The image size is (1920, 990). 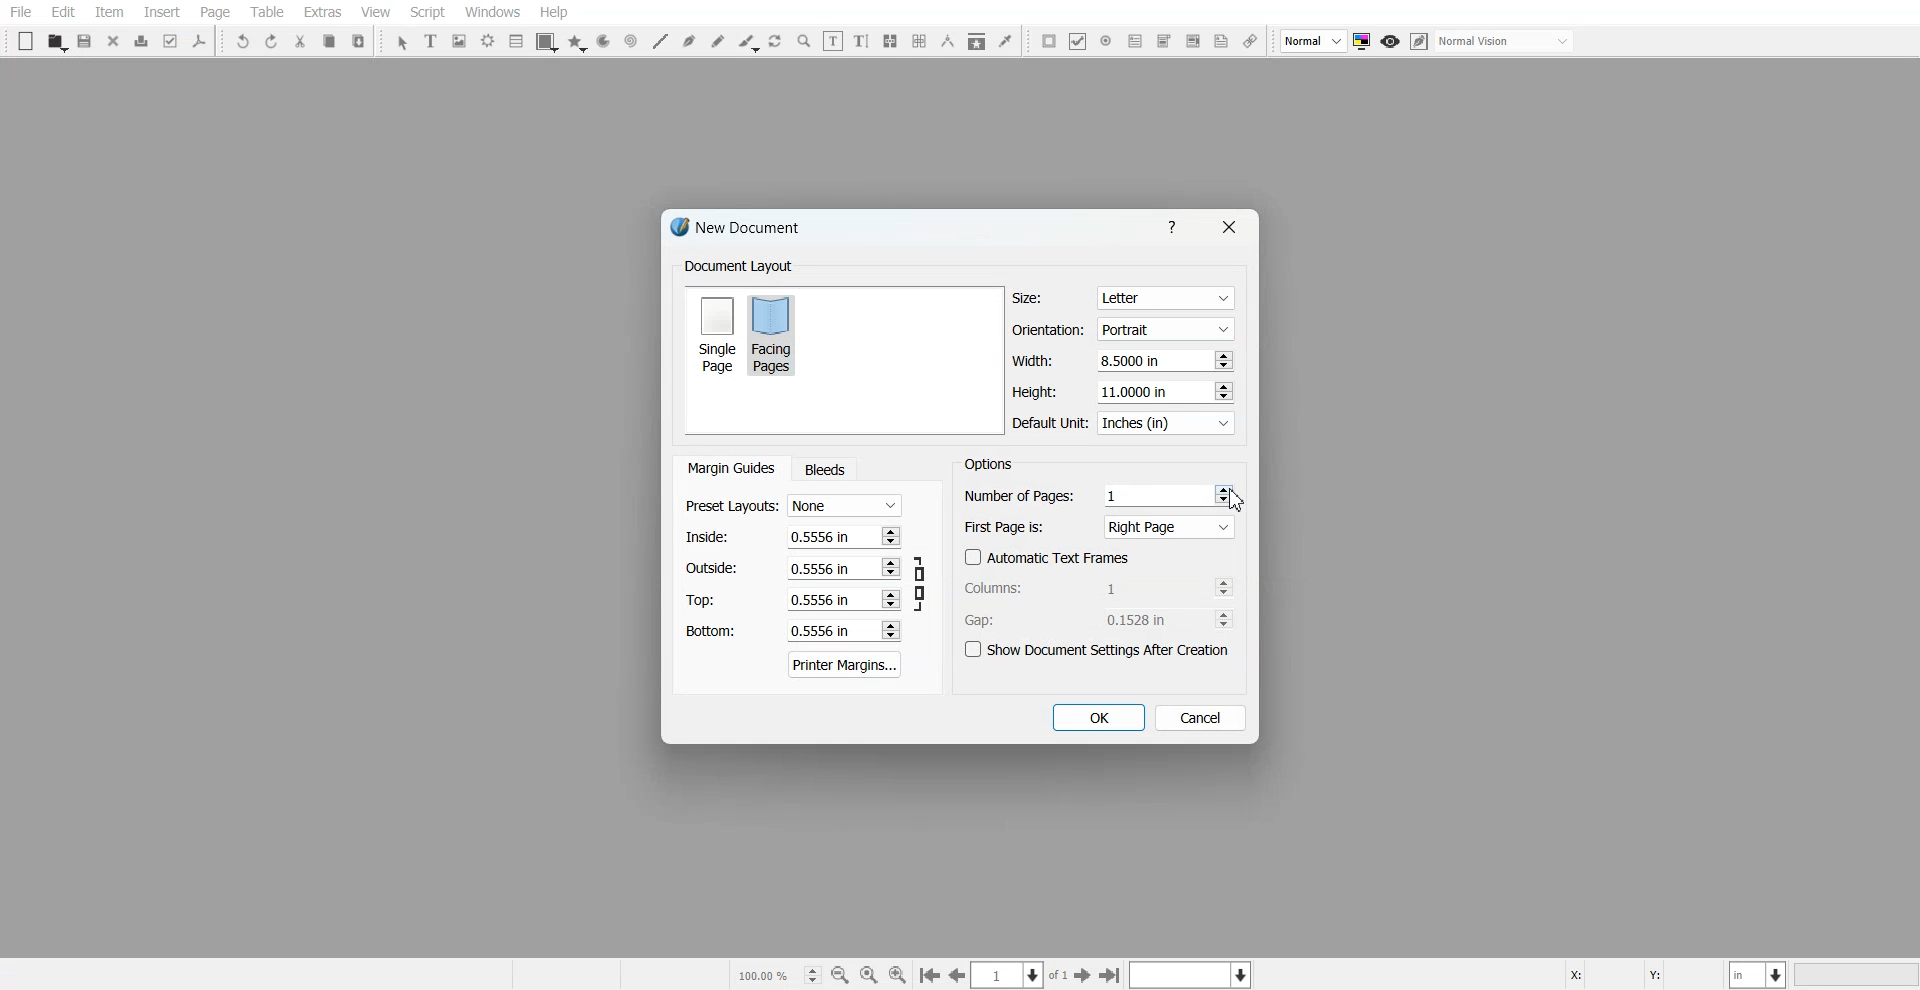 I want to click on 8.5000 in, so click(x=1134, y=360).